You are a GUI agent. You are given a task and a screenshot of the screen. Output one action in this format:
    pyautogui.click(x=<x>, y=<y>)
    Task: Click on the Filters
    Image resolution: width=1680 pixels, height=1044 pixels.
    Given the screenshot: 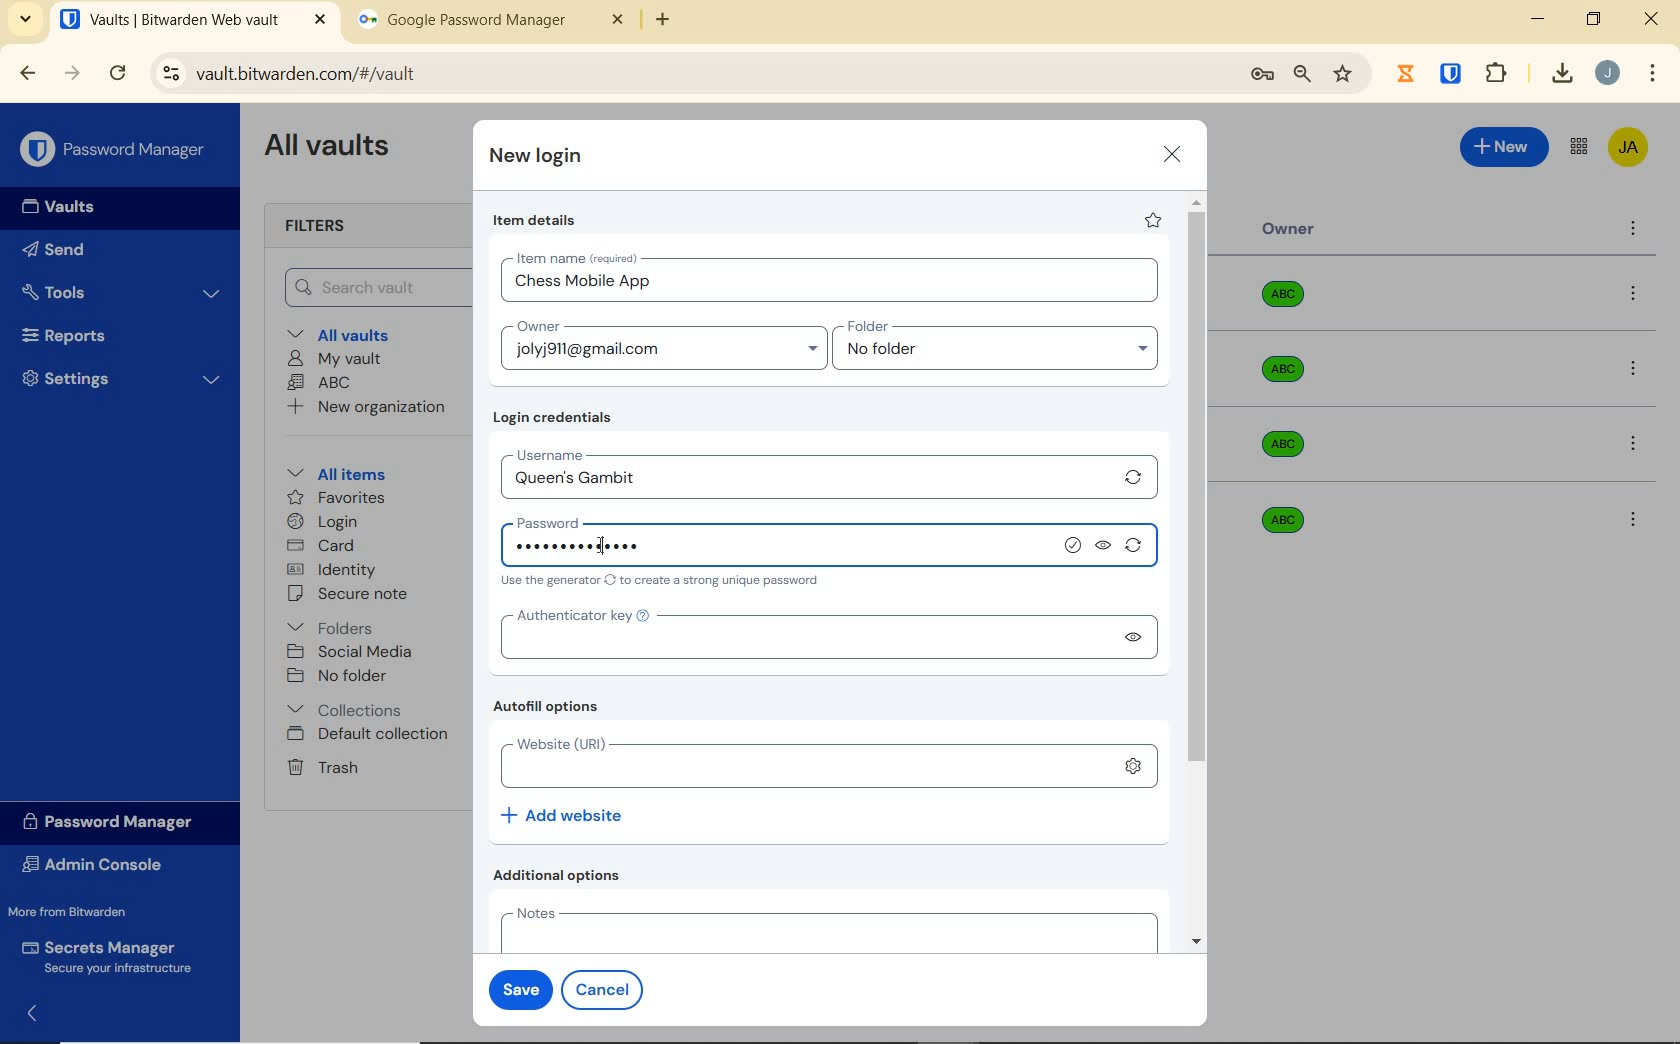 What is the action you would take?
    pyautogui.click(x=322, y=227)
    